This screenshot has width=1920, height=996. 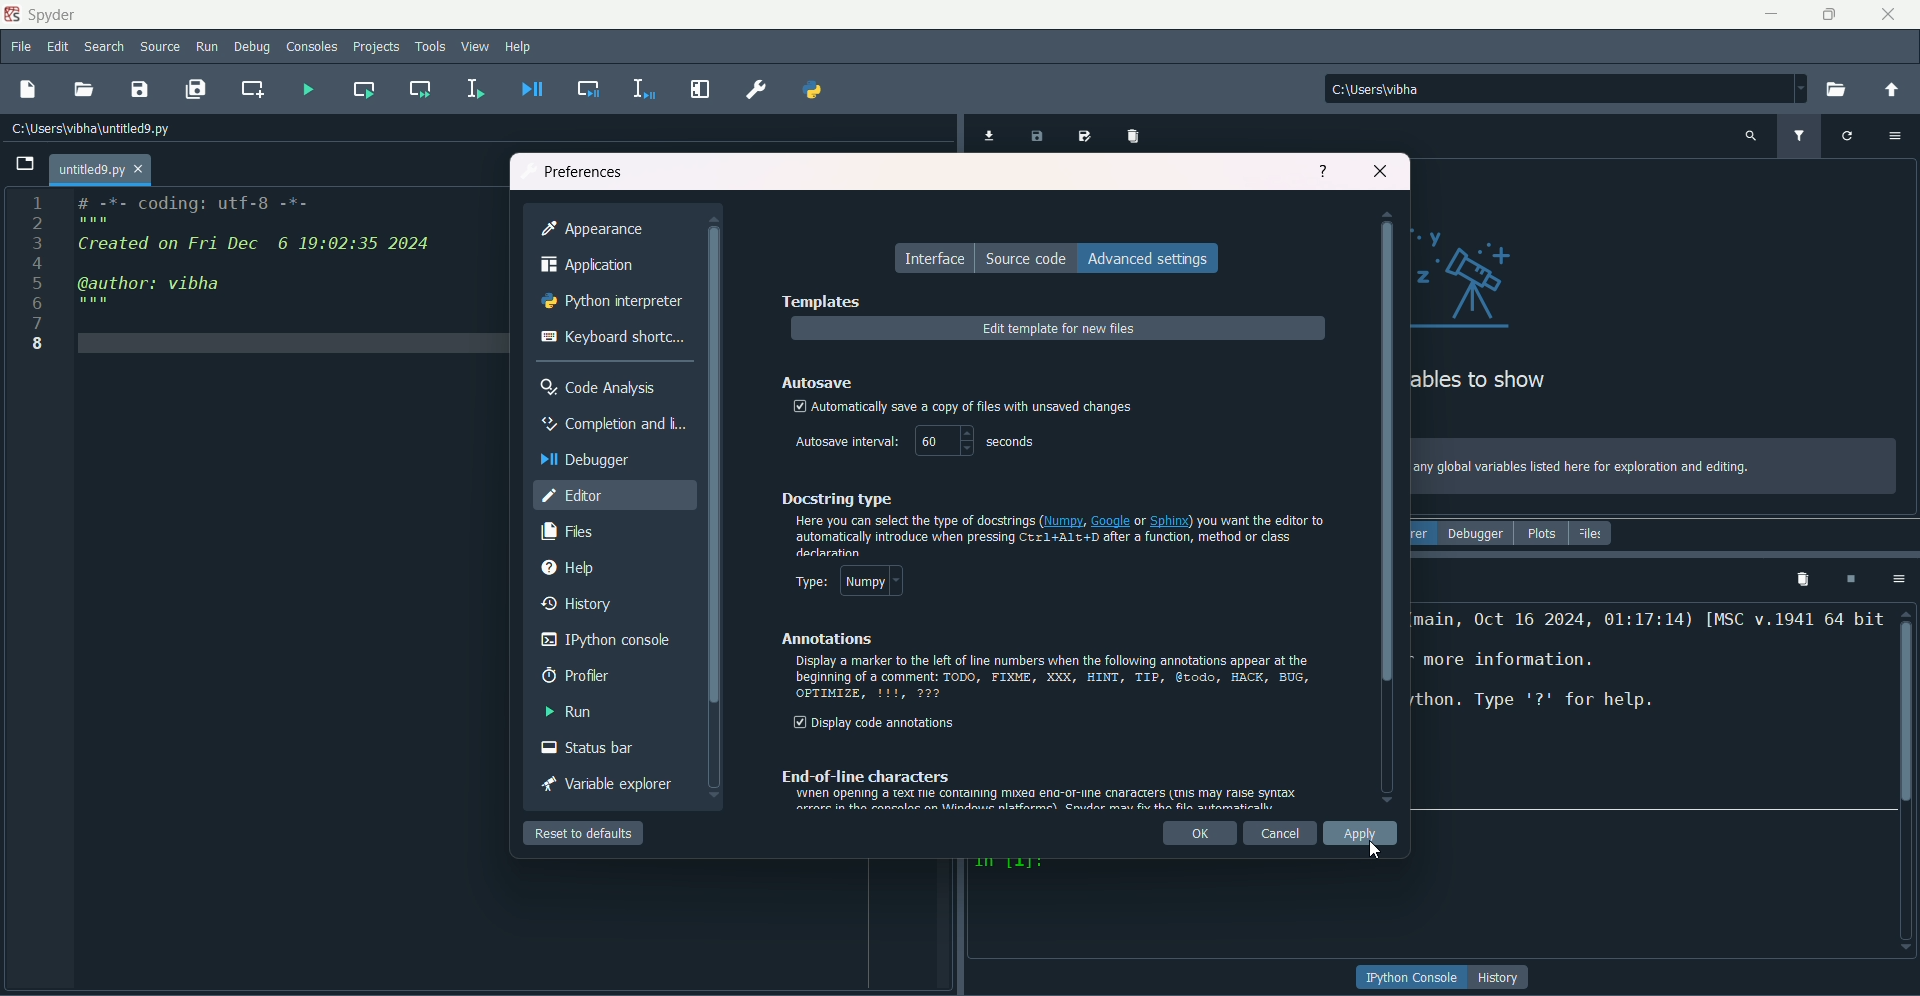 I want to click on create new cell, so click(x=253, y=88).